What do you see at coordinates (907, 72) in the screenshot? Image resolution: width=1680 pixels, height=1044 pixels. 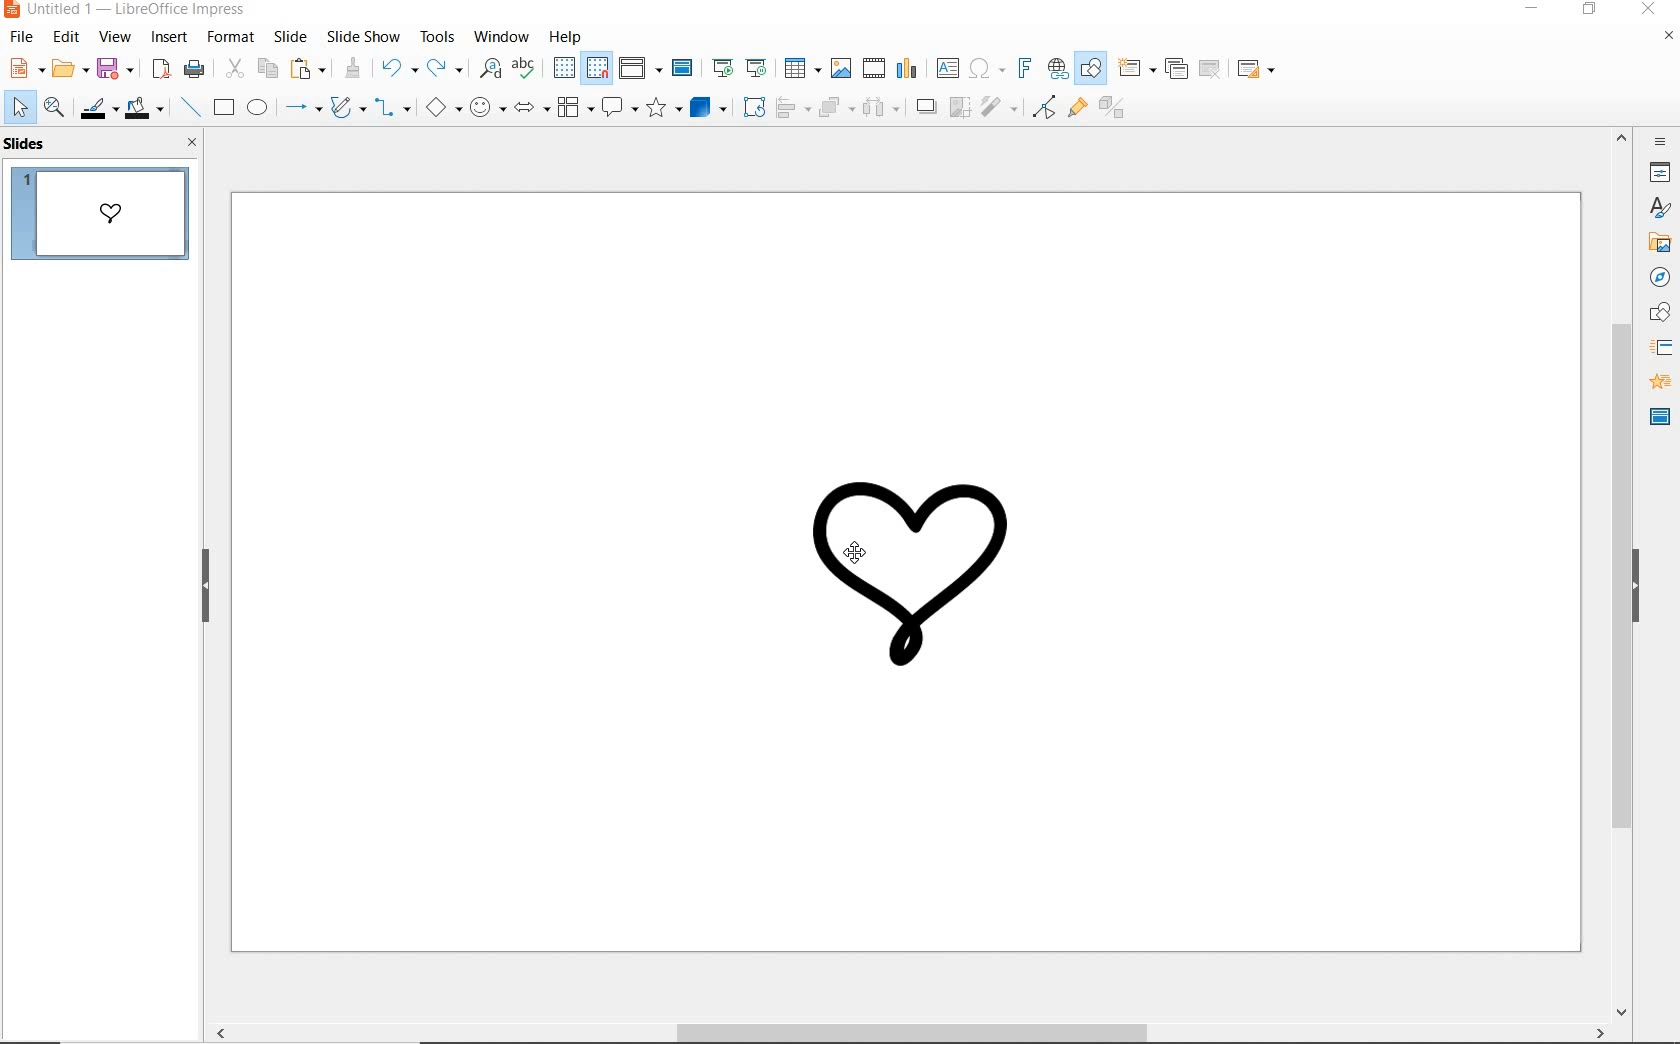 I see `insert chart` at bounding box center [907, 72].